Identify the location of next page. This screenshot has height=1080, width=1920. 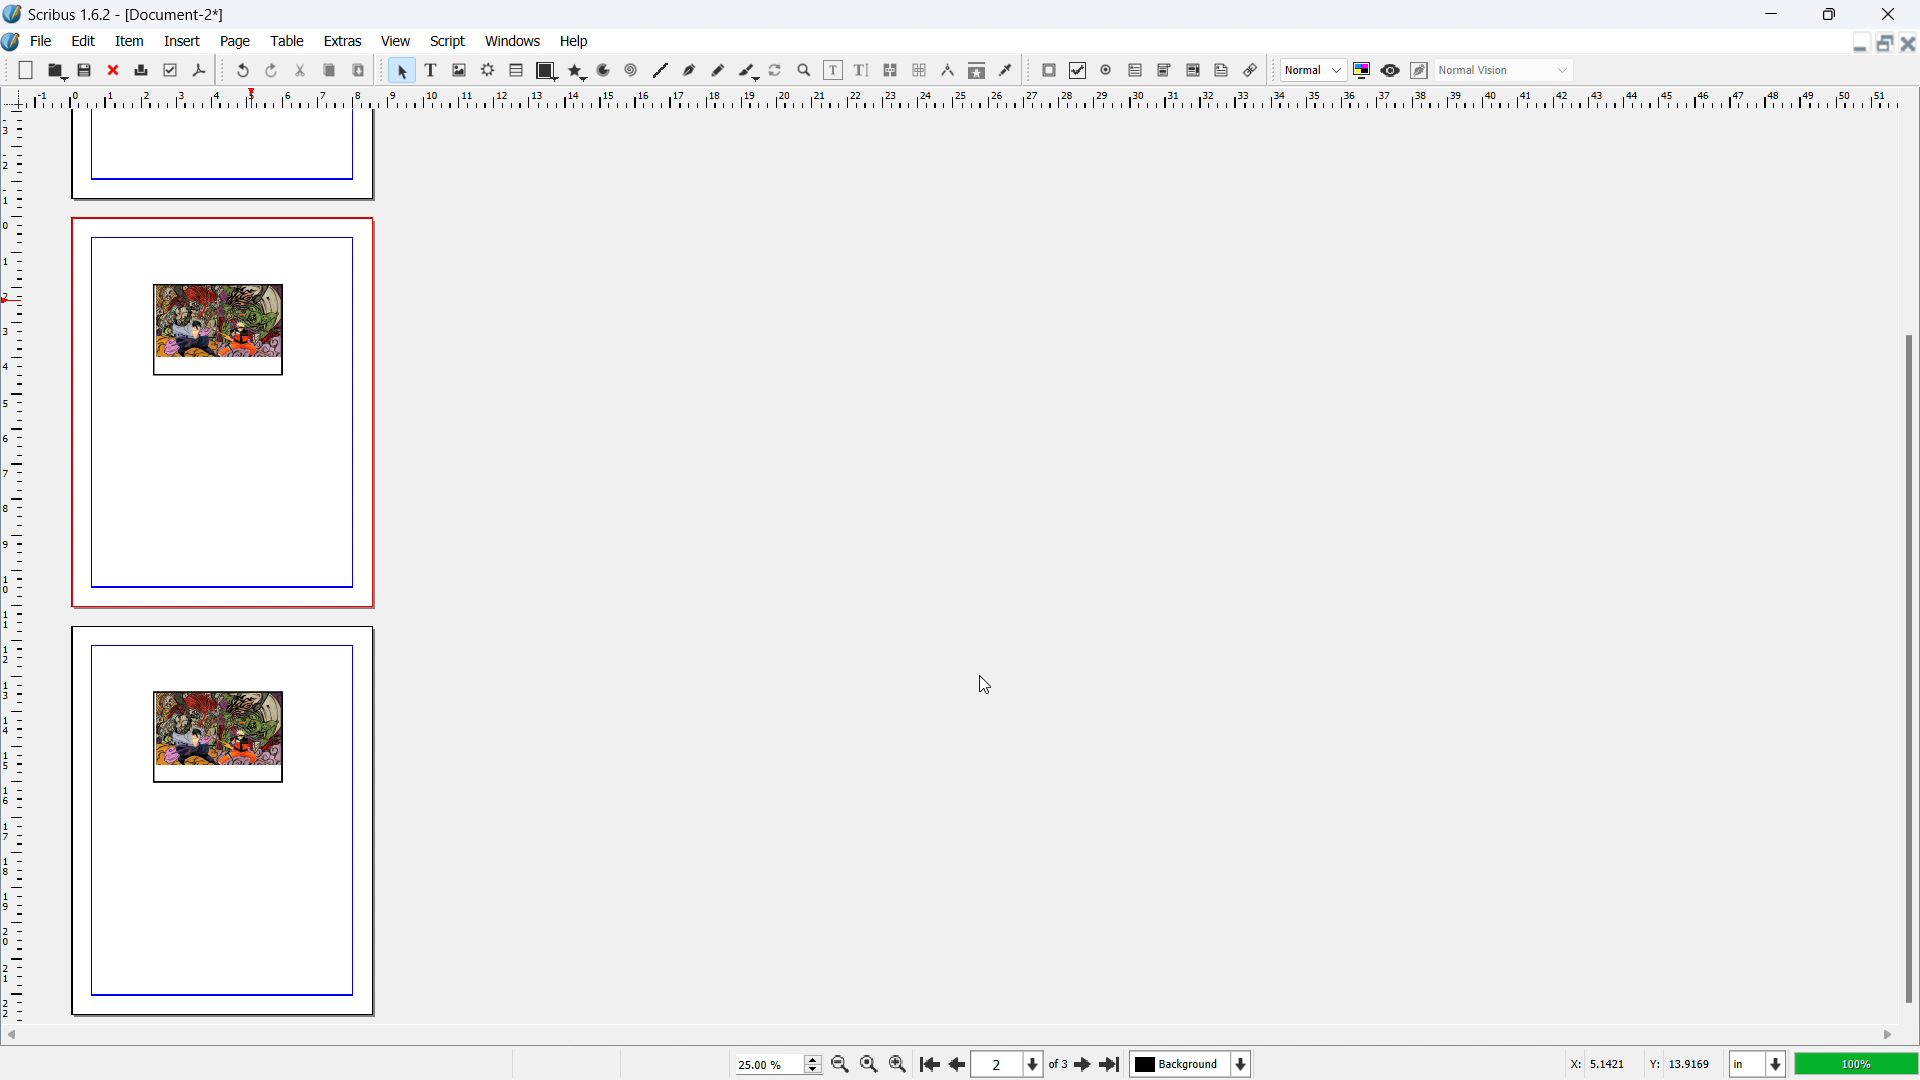
(1084, 1063).